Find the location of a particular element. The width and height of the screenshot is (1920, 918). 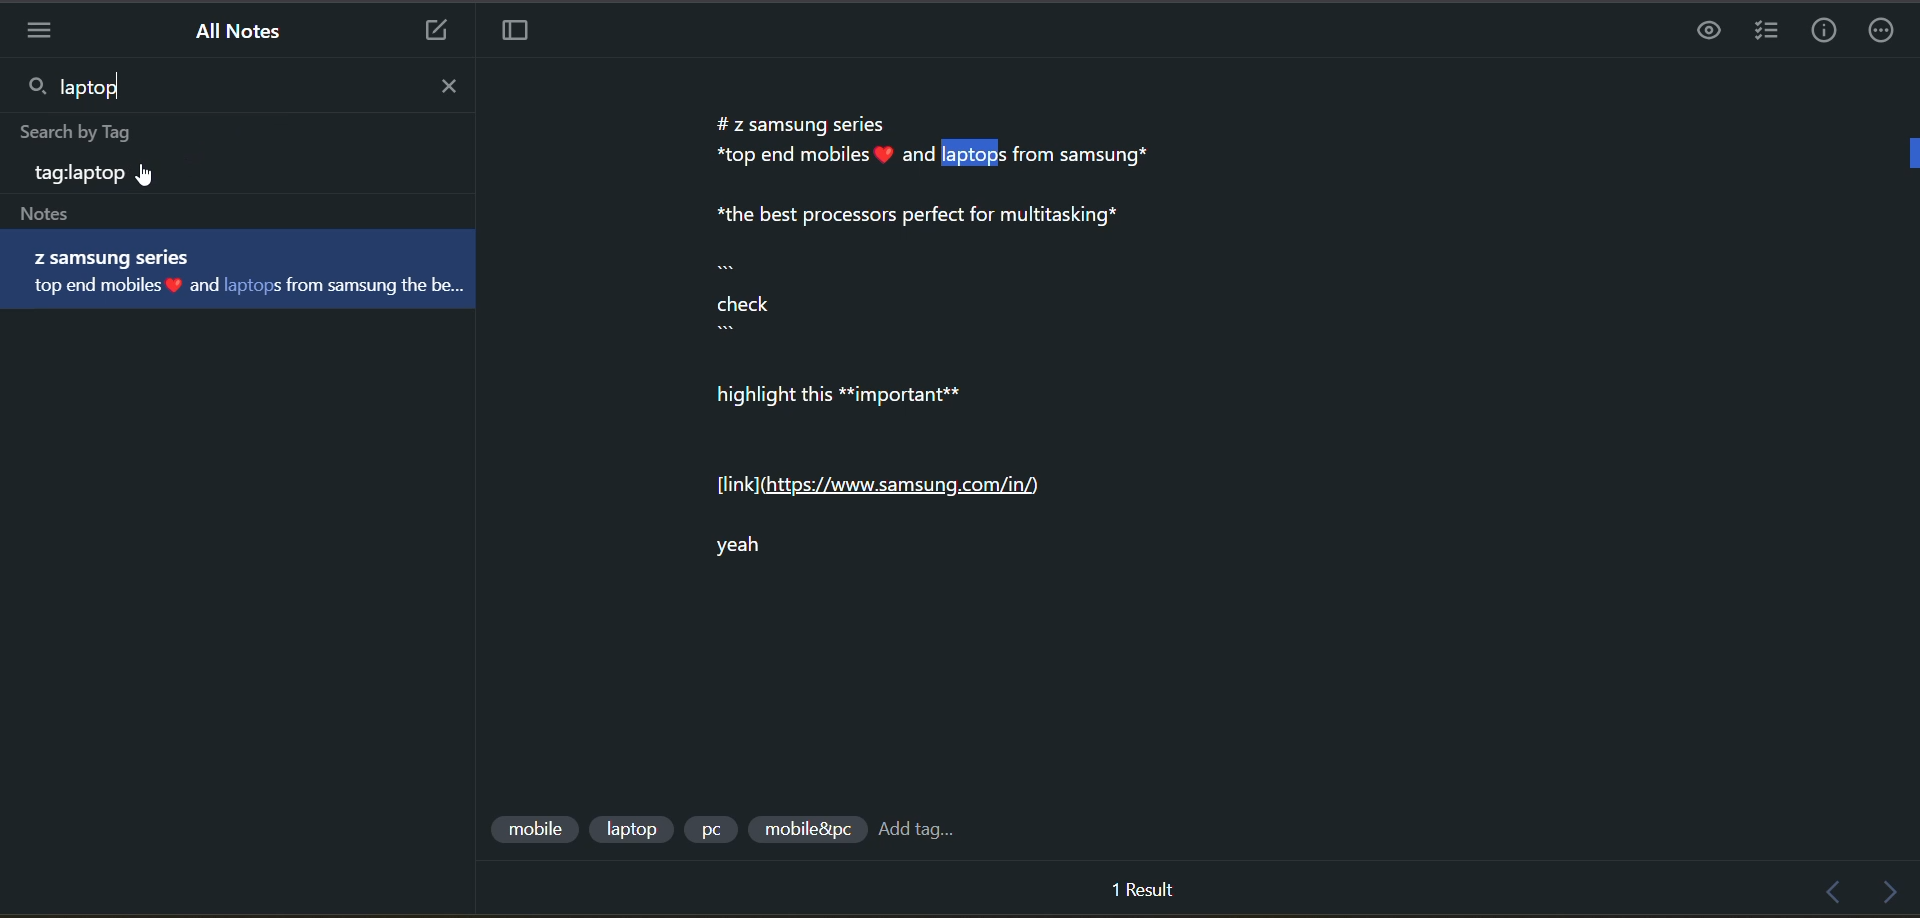

result details is located at coordinates (1143, 889).